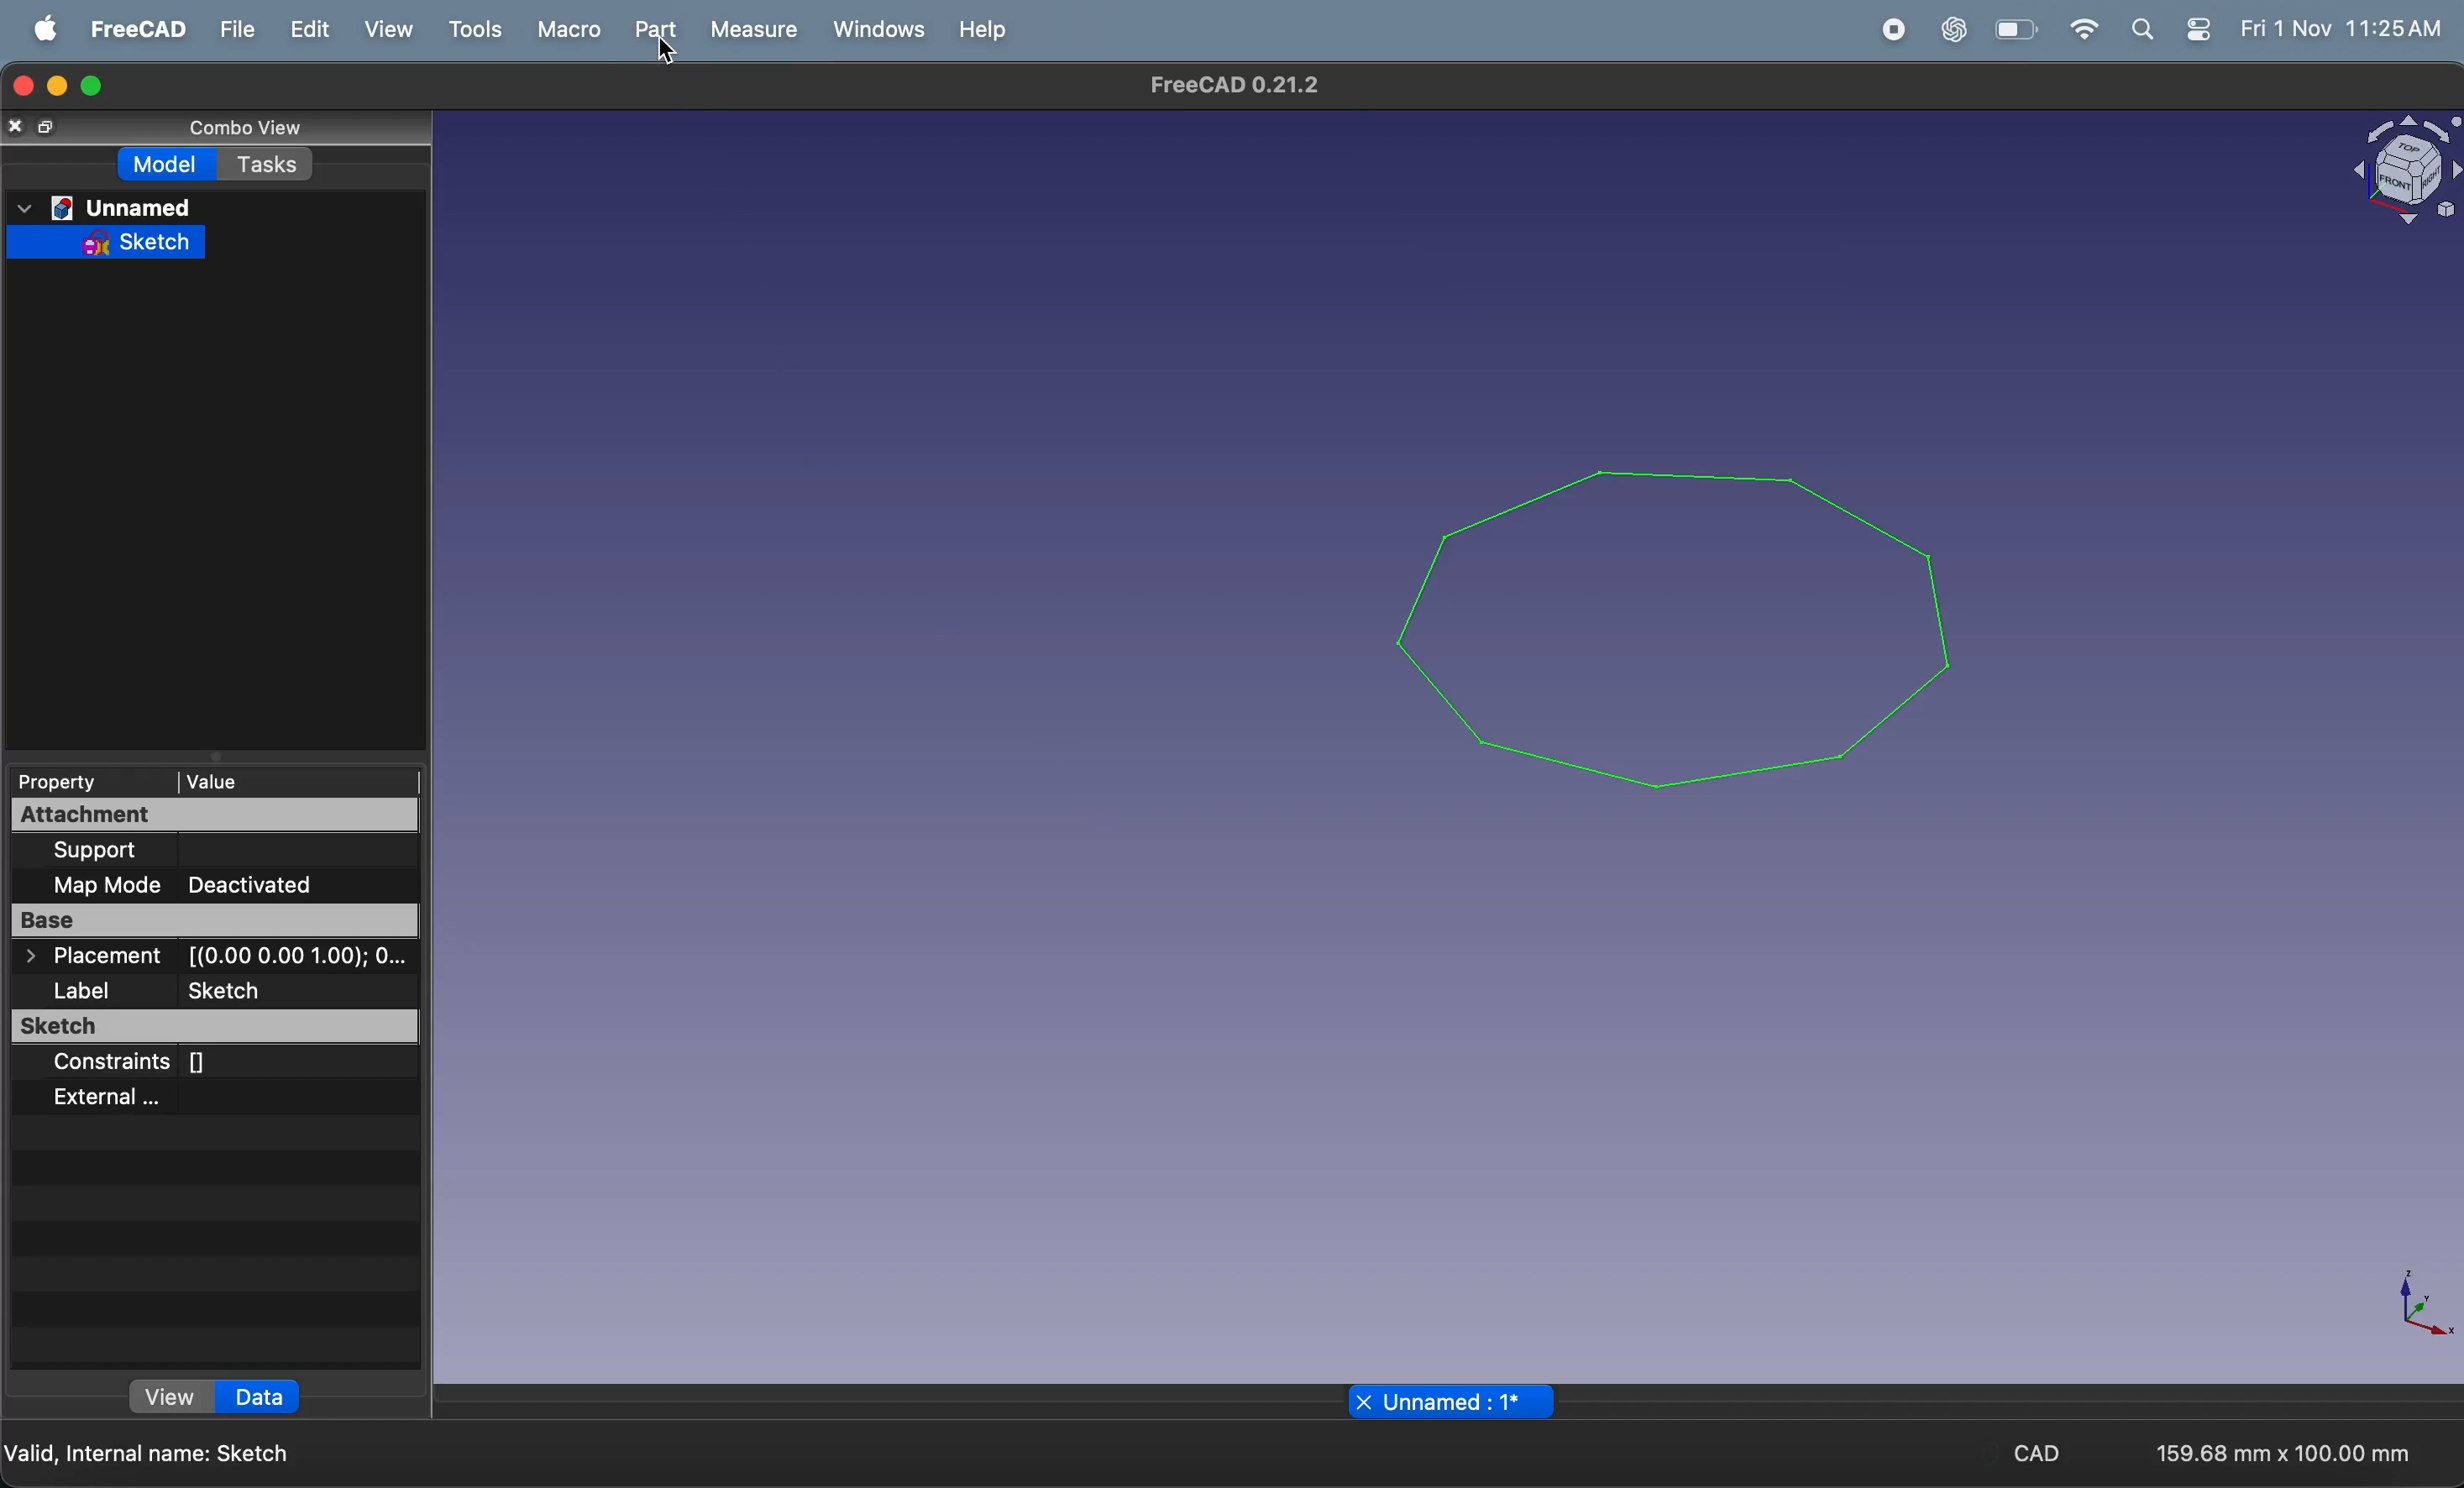 The height and width of the screenshot is (1488, 2464). I want to click on Placement [(0.00 0.00 1.00); O..., so click(215, 956).